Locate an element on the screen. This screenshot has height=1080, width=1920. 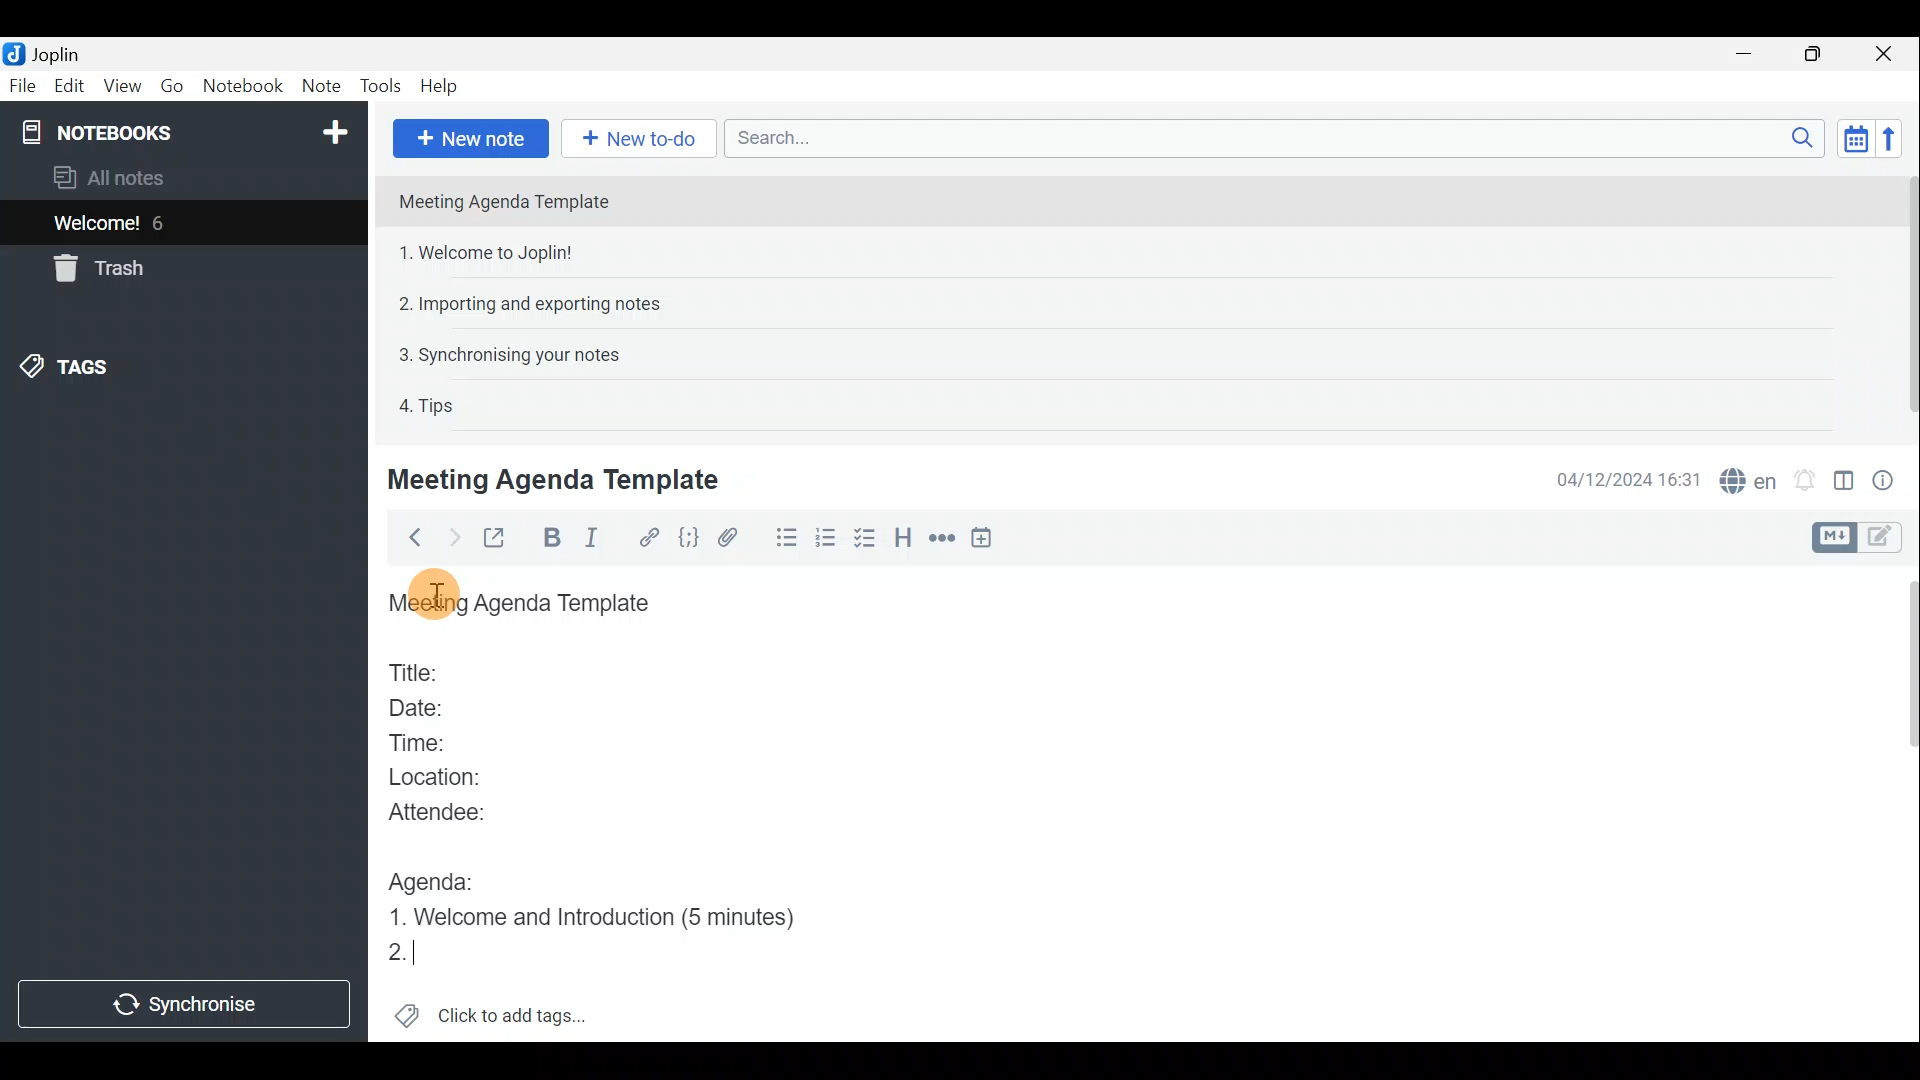
Tools is located at coordinates (375, 83).